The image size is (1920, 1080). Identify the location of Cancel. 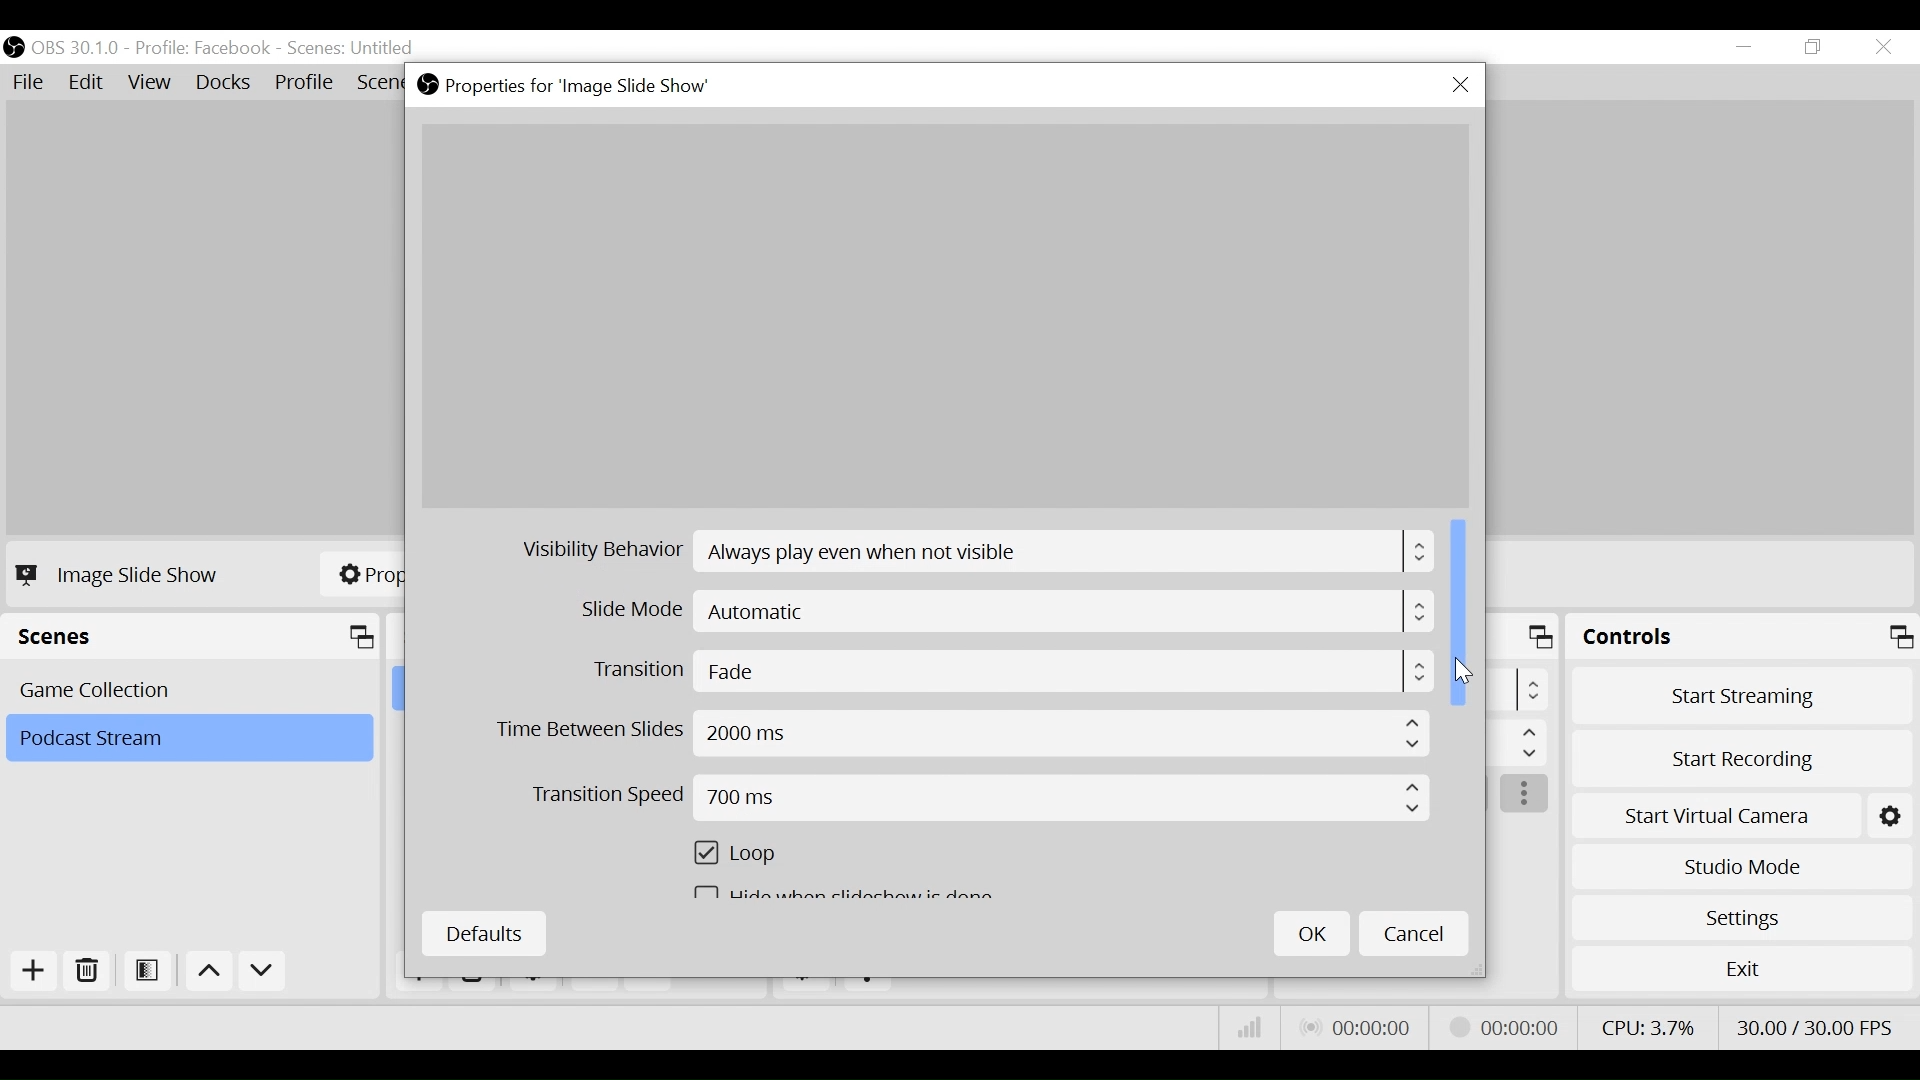
(1414, 932).